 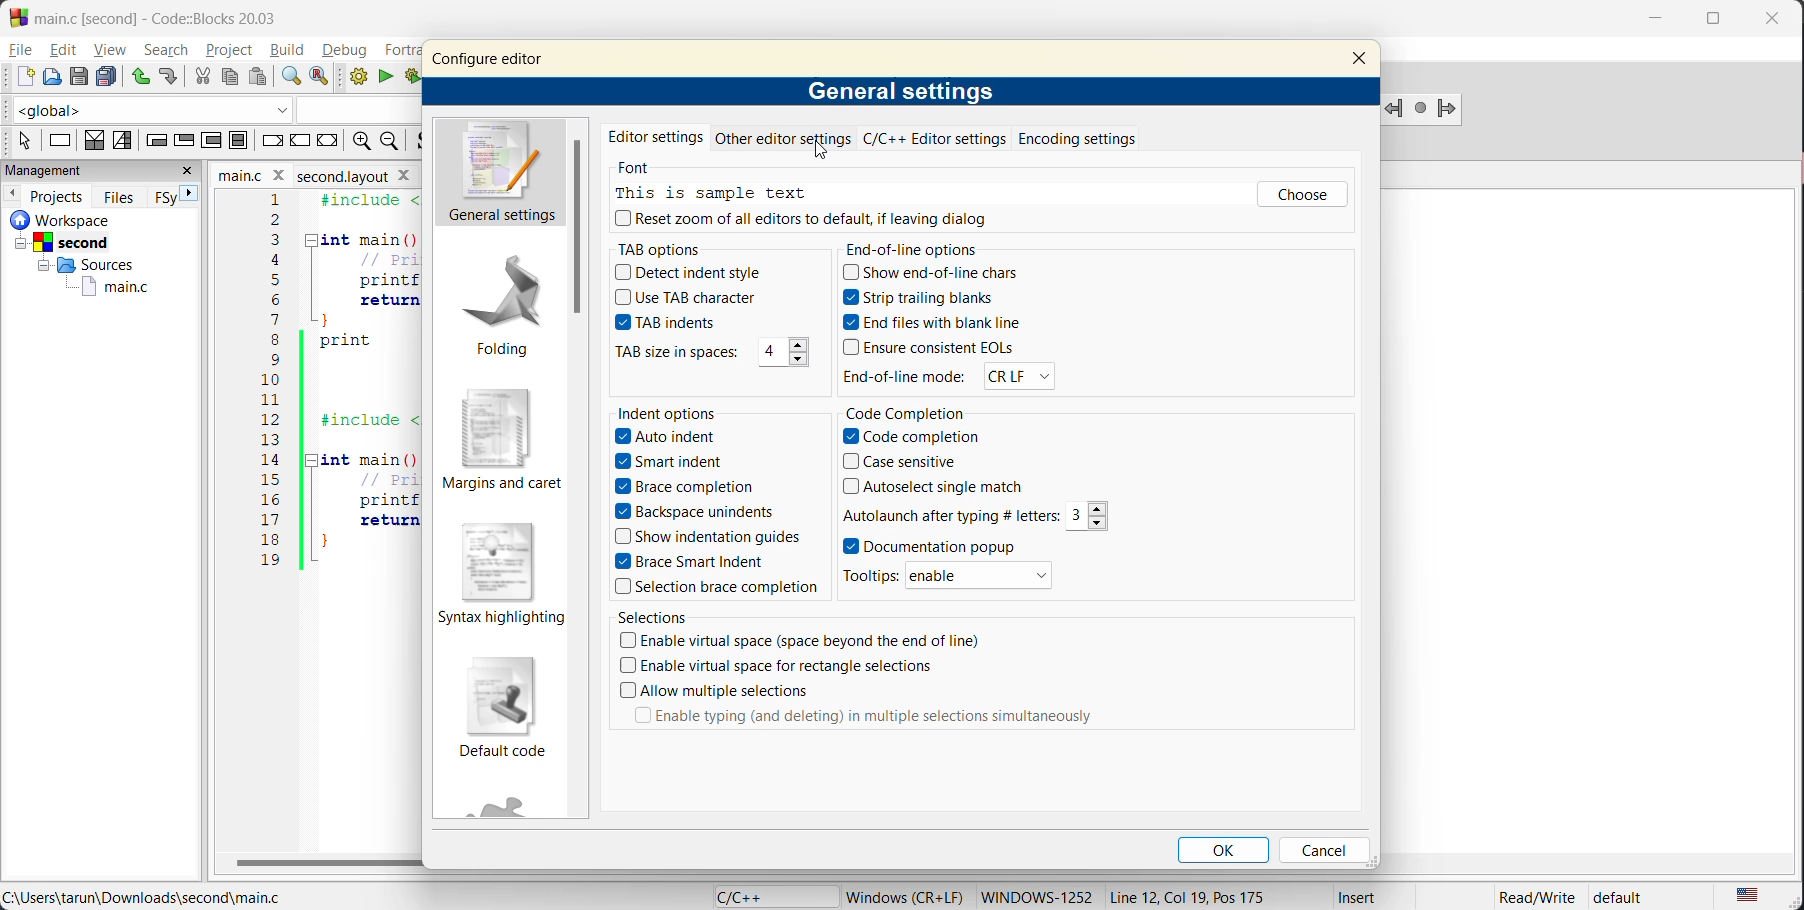 I want to click on selections, so click(x=652, y=614).